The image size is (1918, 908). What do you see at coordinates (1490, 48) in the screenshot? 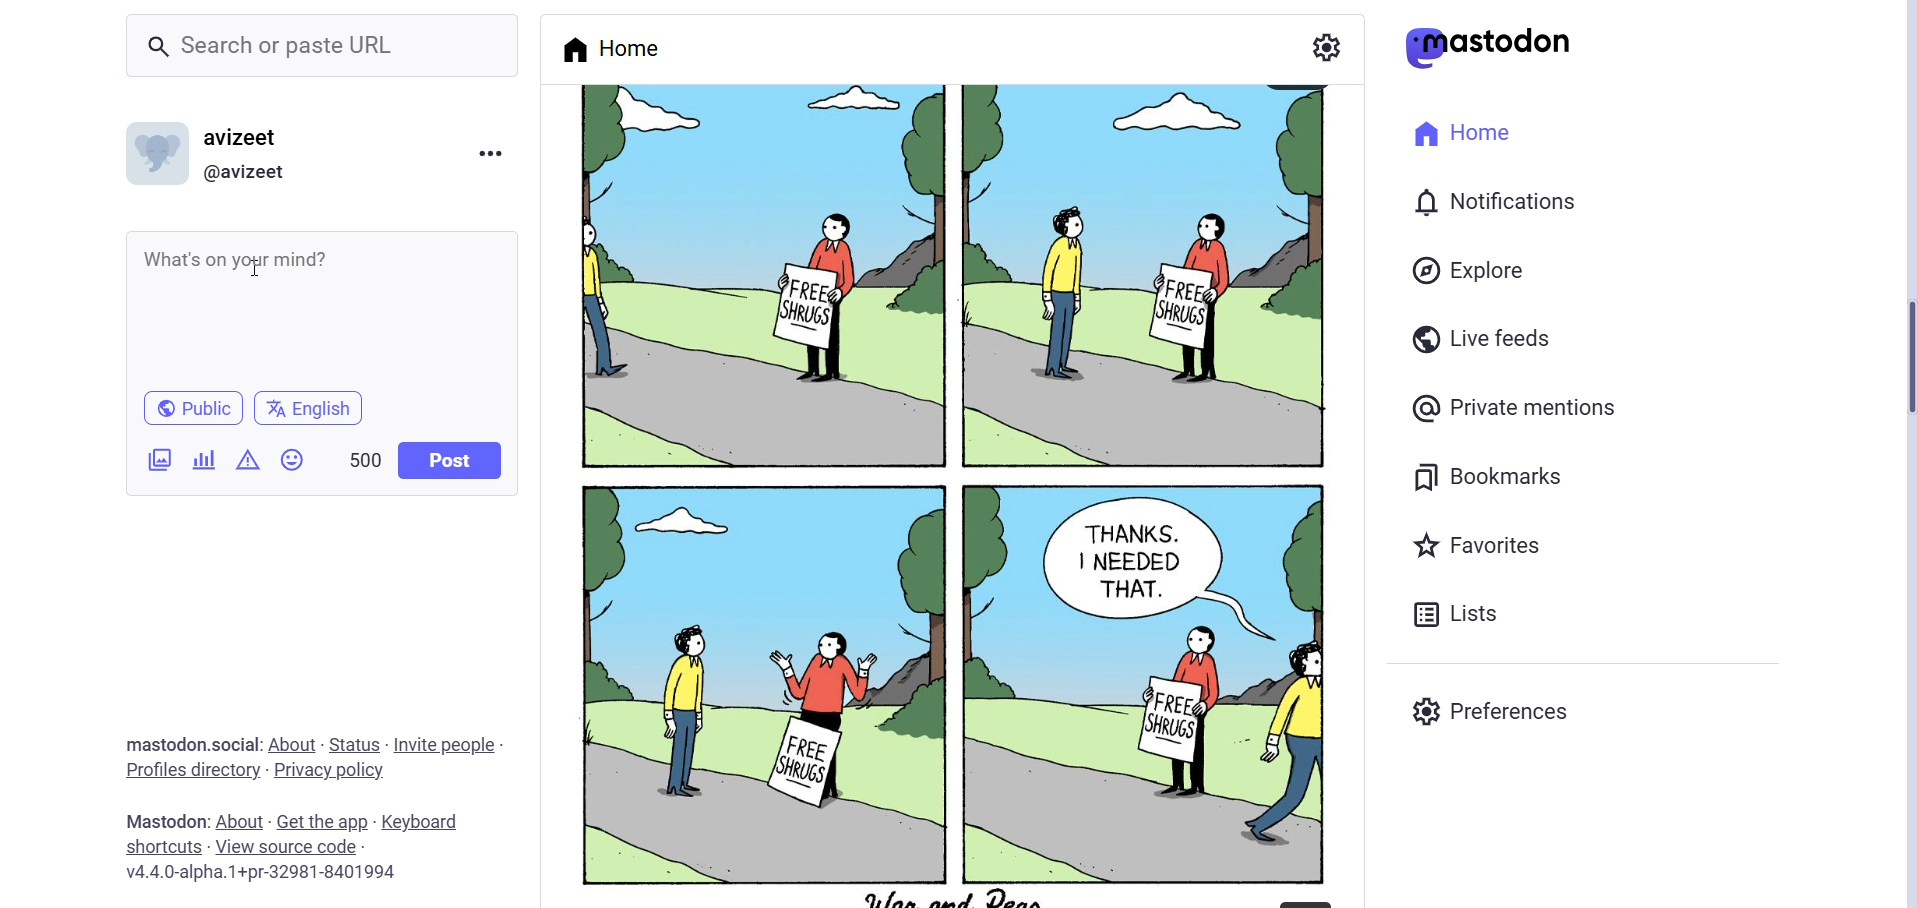
I see `Logo` at bounding box center [1490, 48].